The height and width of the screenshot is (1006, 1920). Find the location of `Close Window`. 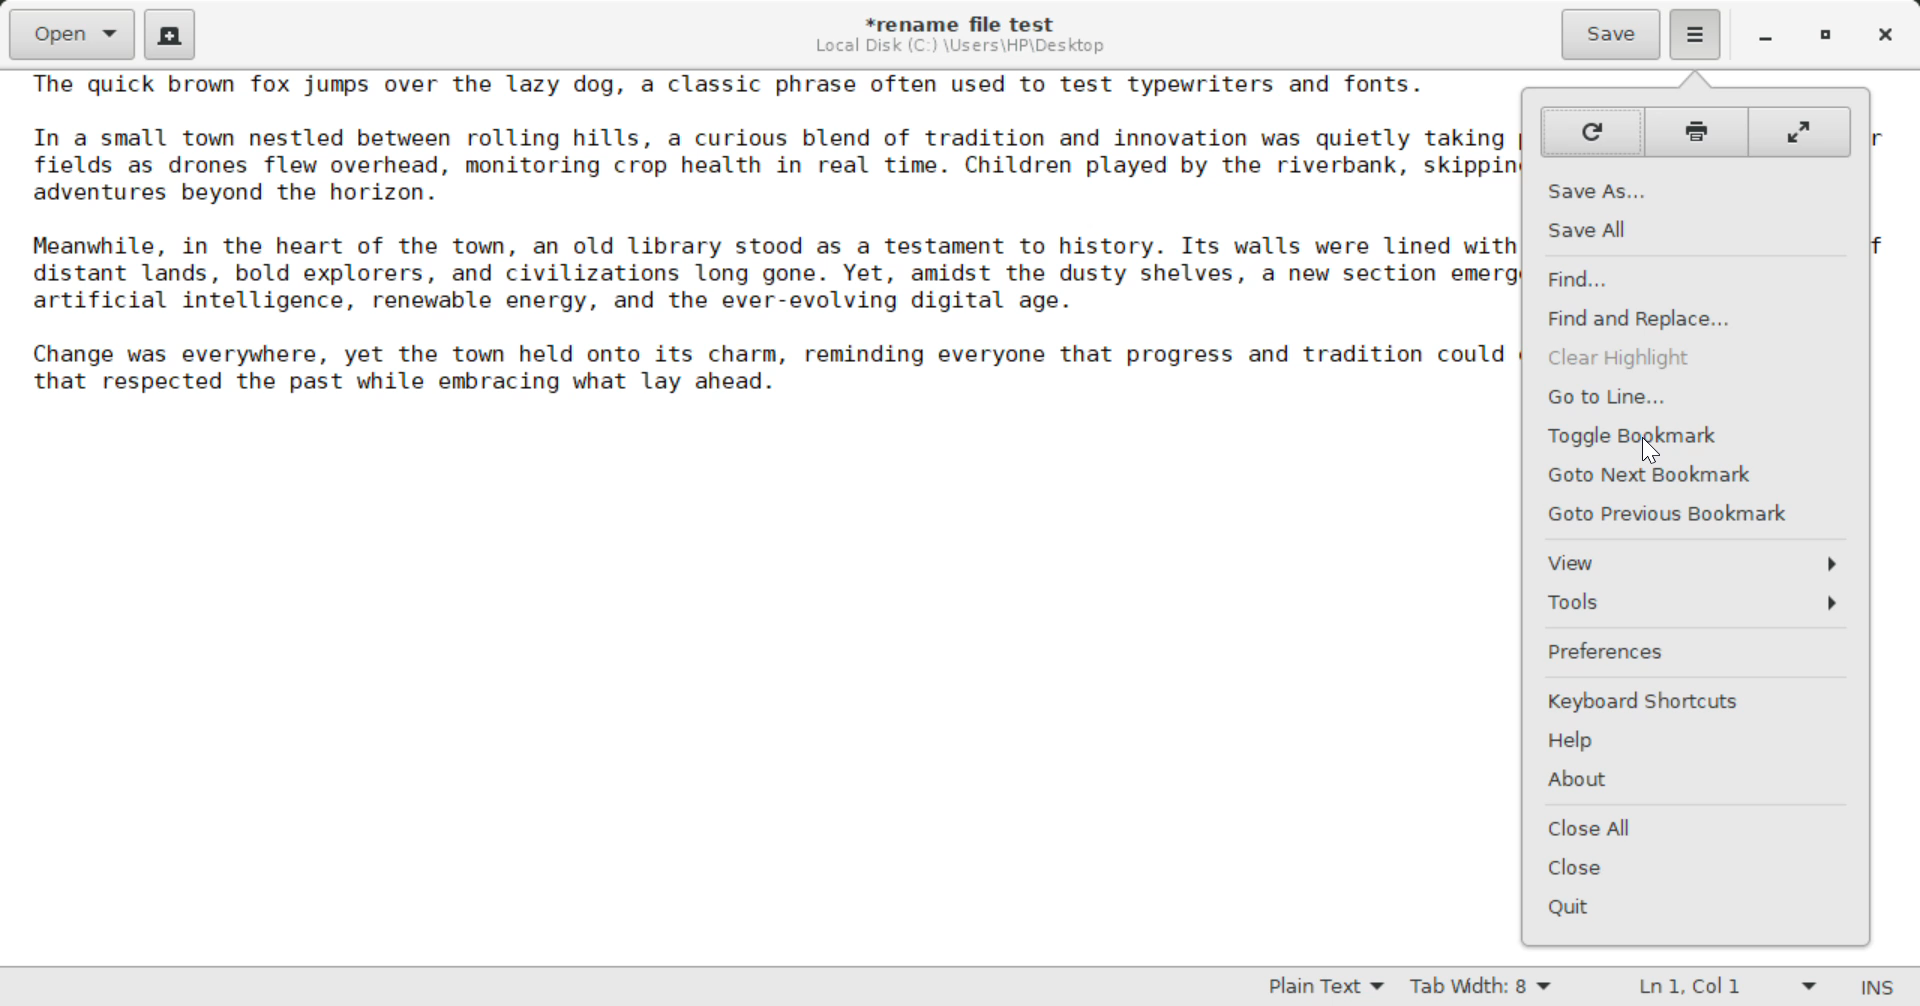

Close Window is located at coordinates (1890, 37).